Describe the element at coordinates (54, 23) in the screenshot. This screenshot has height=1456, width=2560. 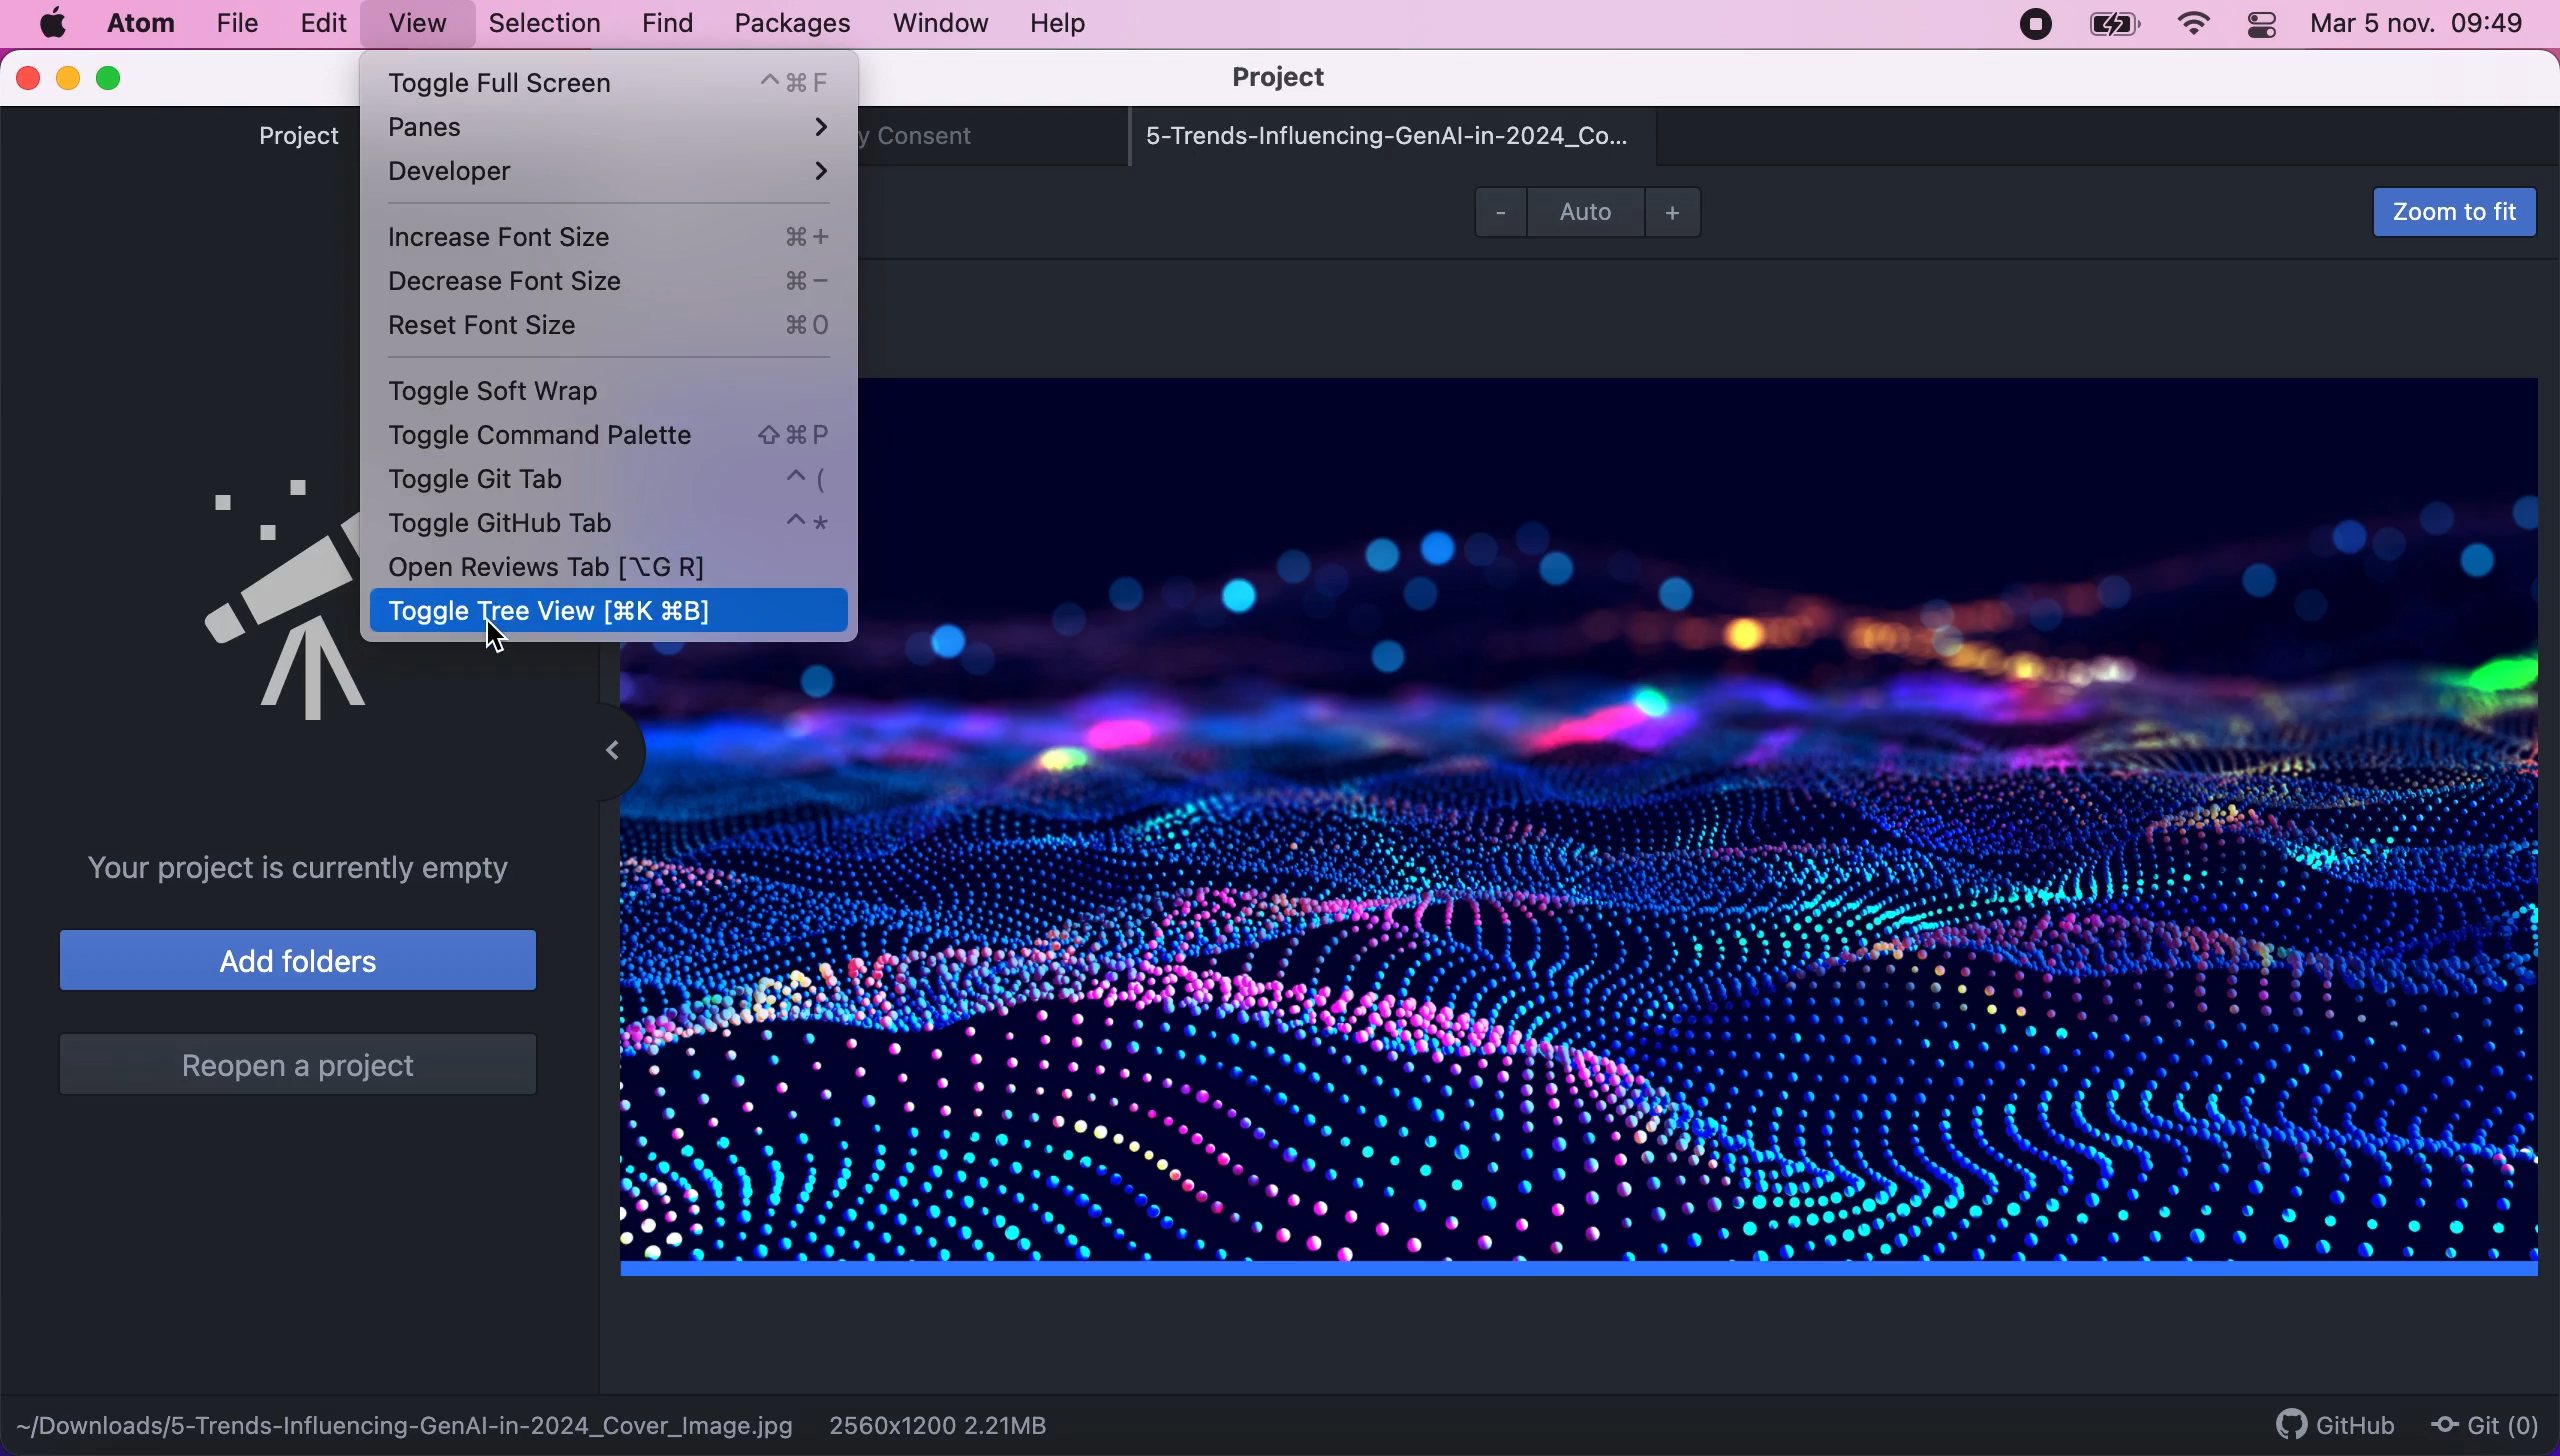
I see `mac logo` at that location.